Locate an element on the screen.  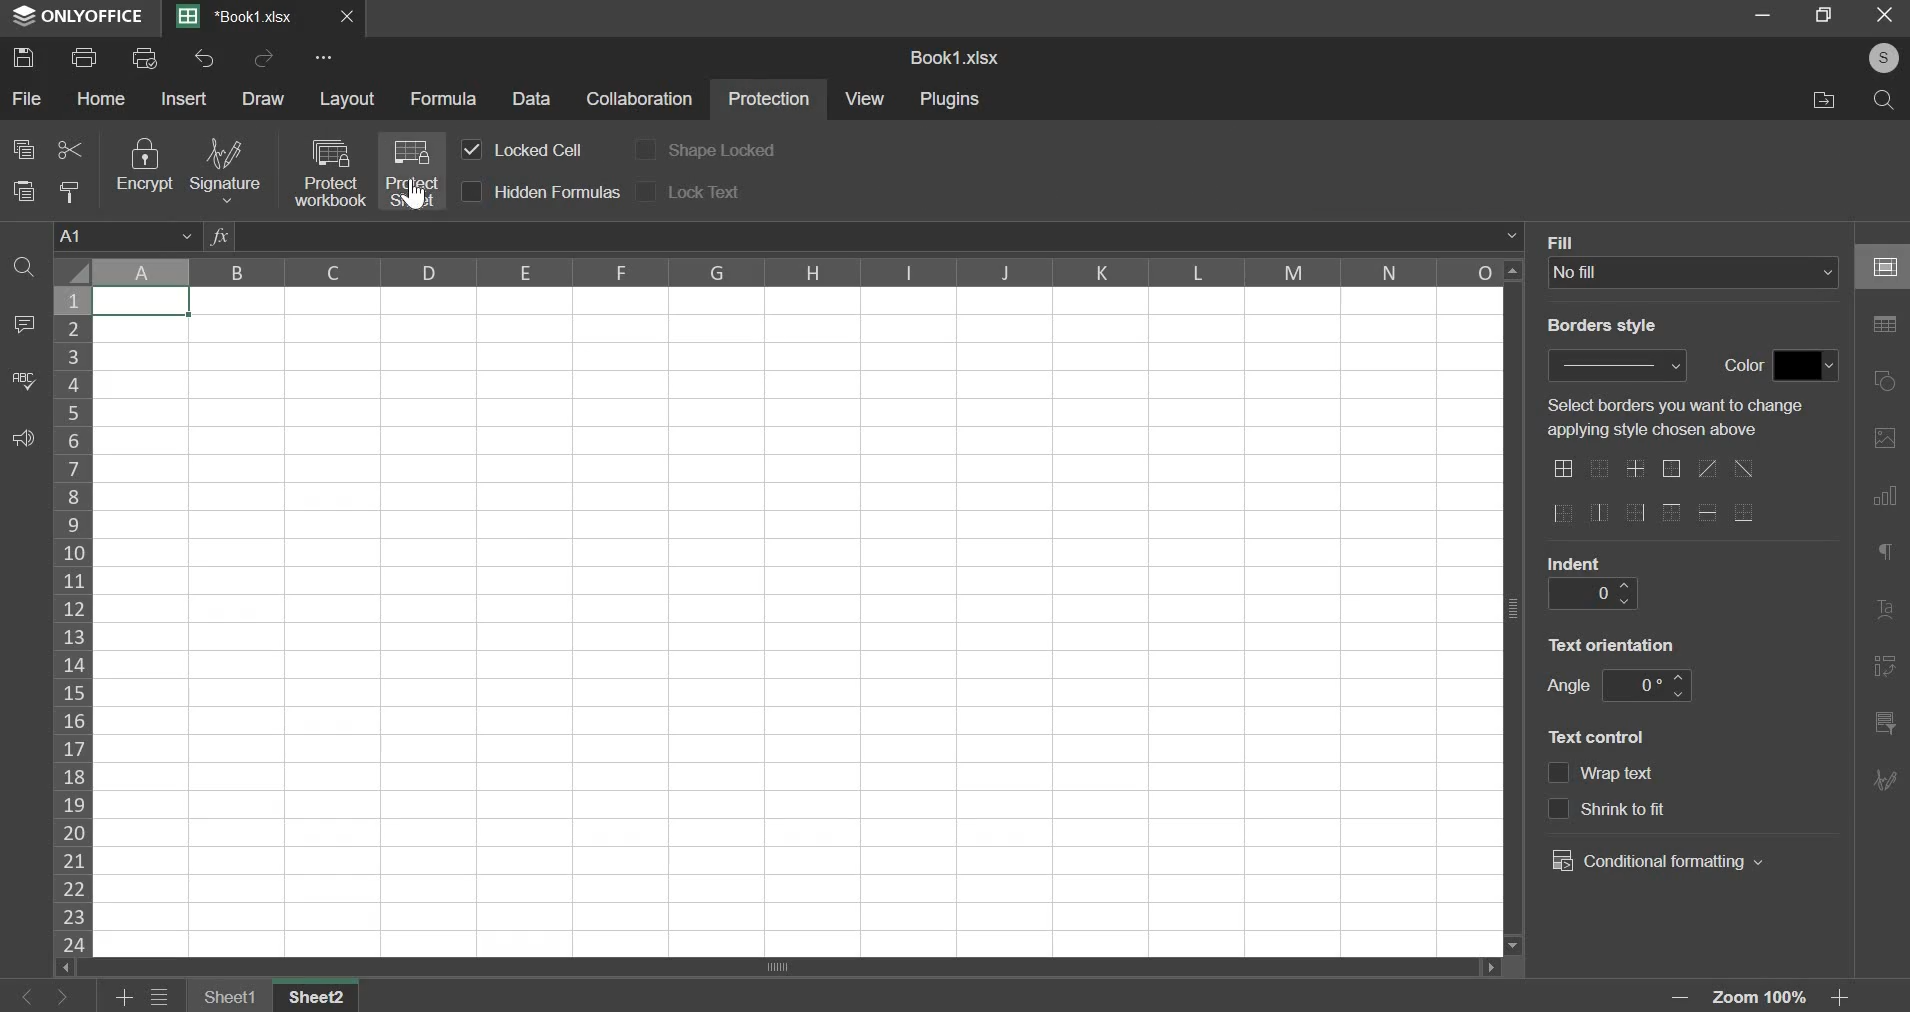
checkbox is located at coordinates (472, 150).